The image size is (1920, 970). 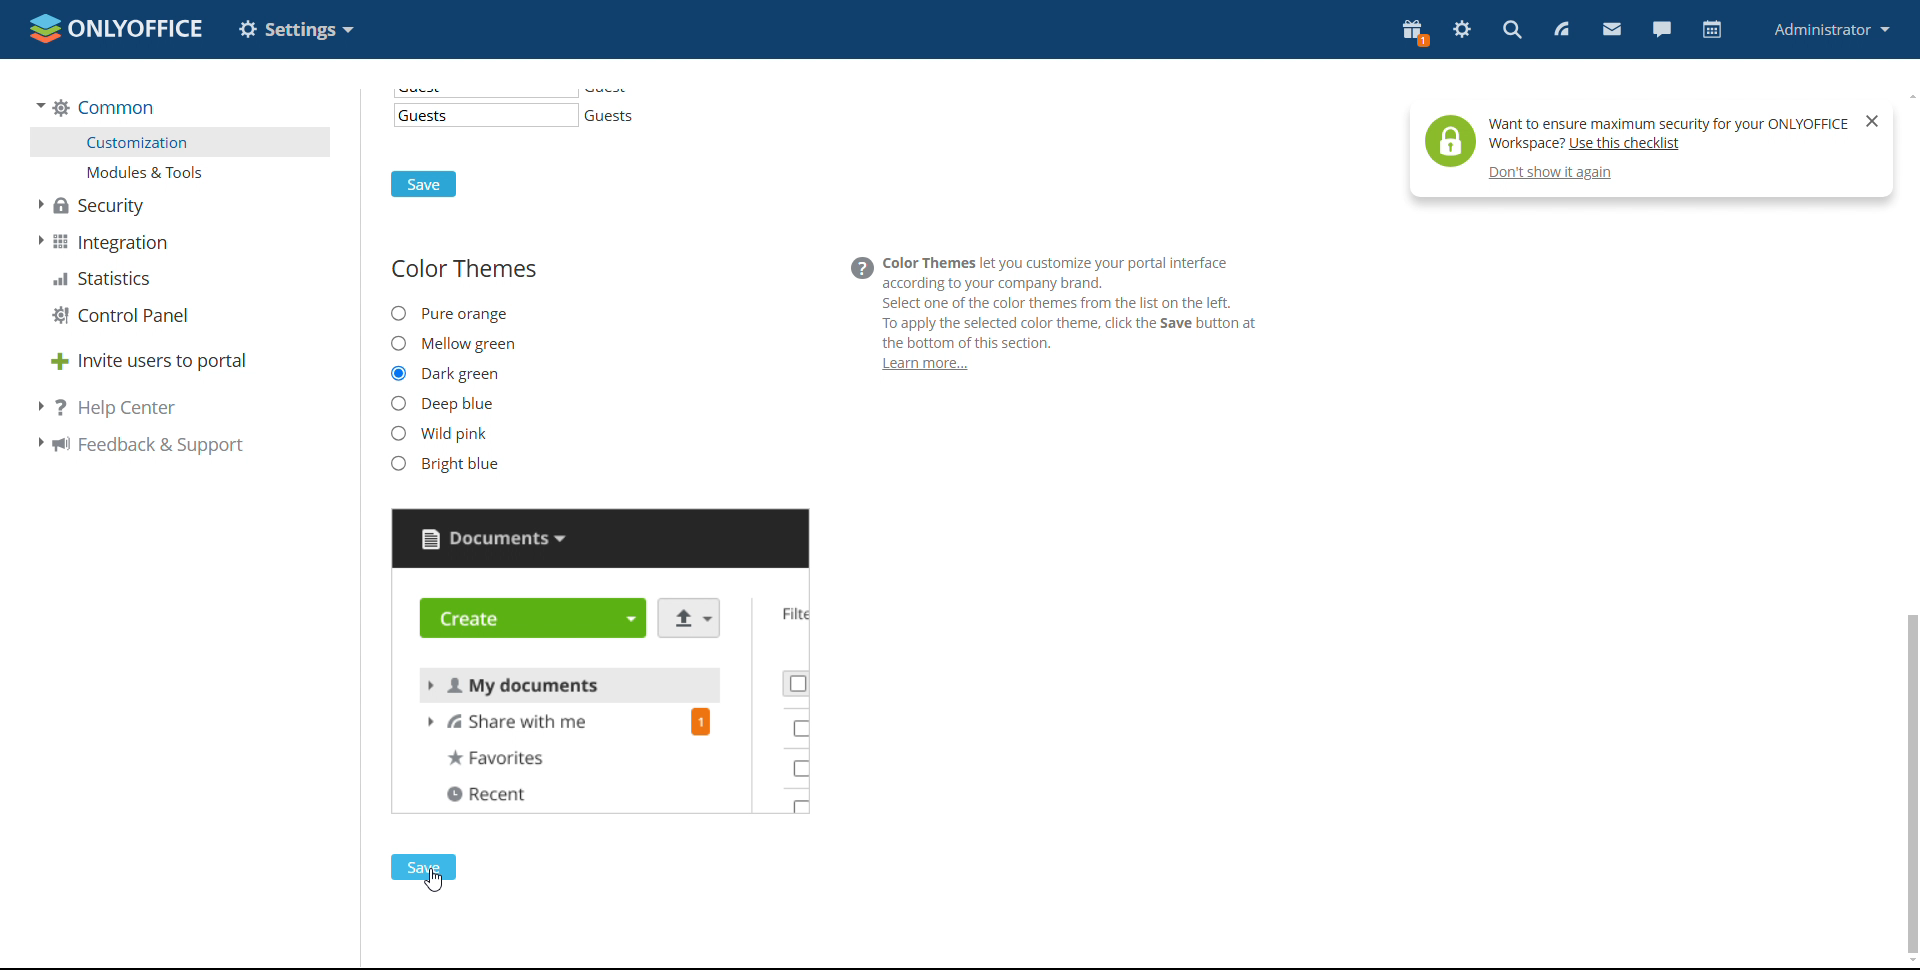 I want to click on @ Color Themes let you customize your portal interfaceaccording to your company brand.Select one of the color themes from the list on the left.To apply the selected color theme, click the Save button atthe bottom of this section.Learn more...i, so click(x=1058, y=315).